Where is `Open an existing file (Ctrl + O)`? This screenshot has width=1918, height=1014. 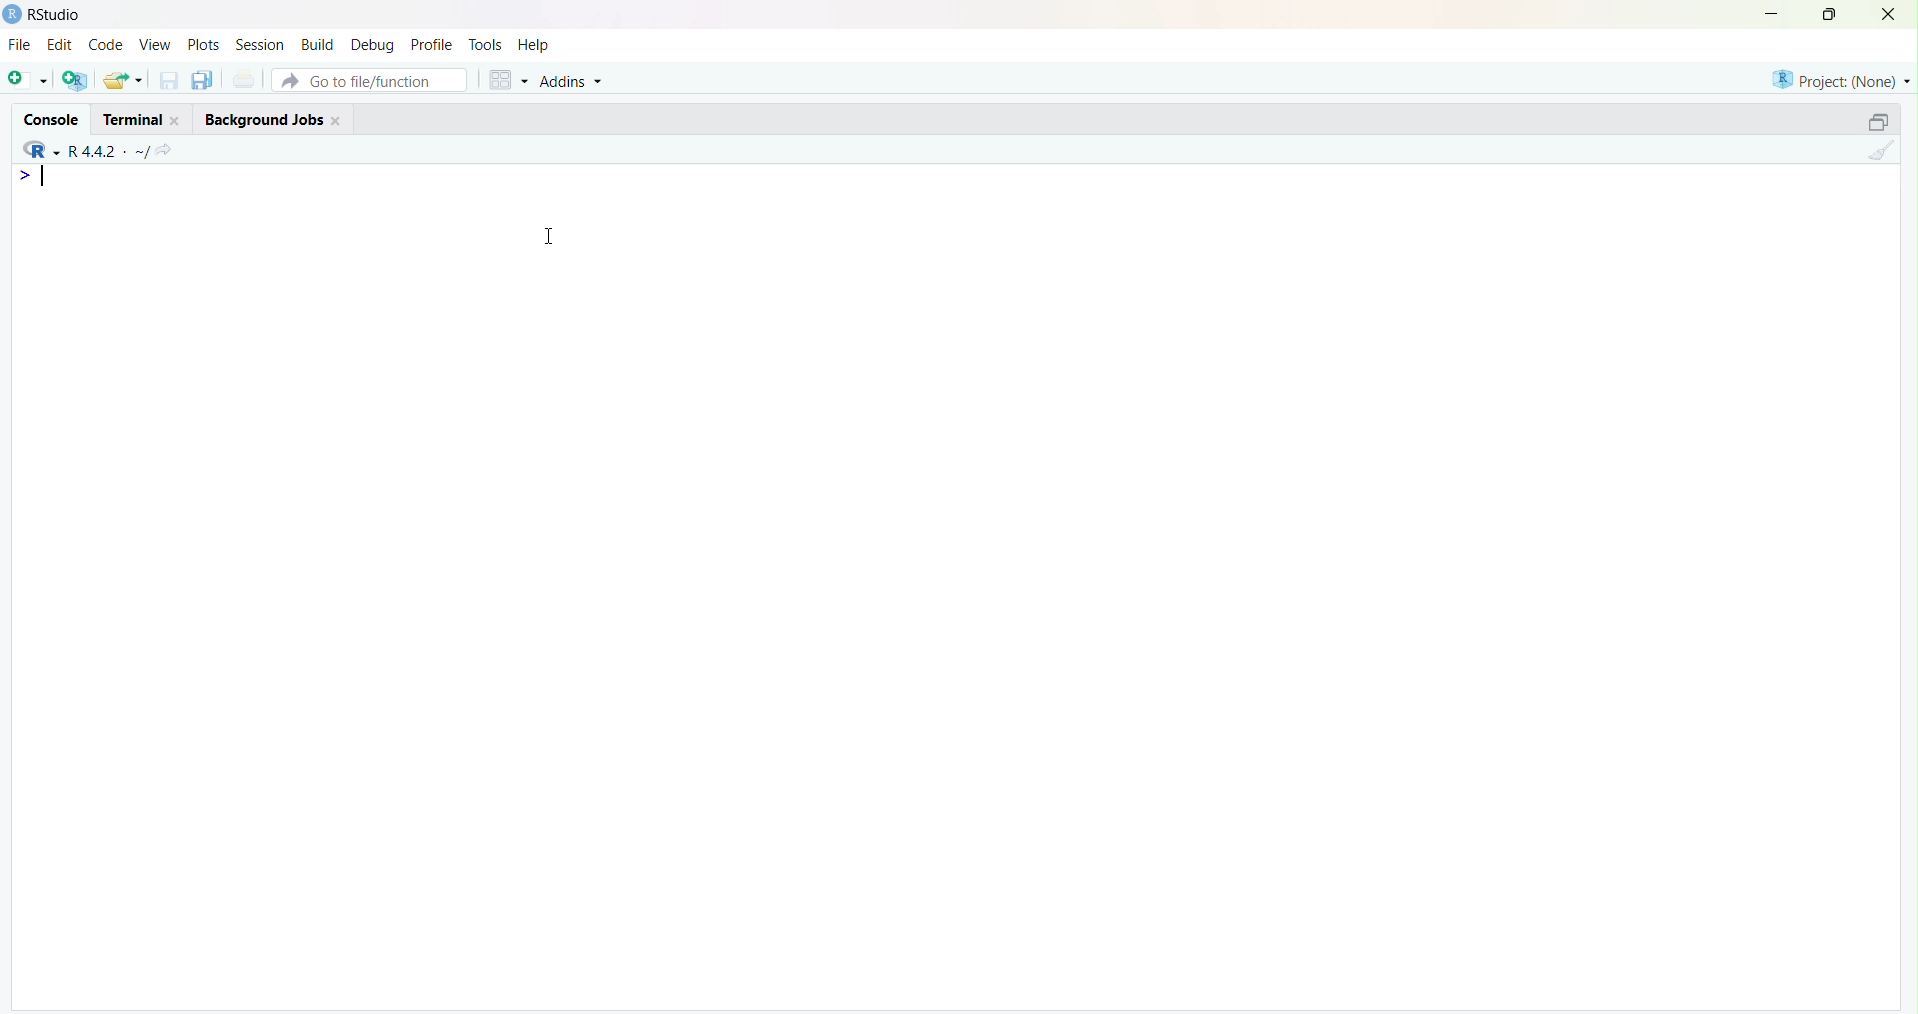
Open an existing file (Ctrl + O) is located at coordinates (125, 80).